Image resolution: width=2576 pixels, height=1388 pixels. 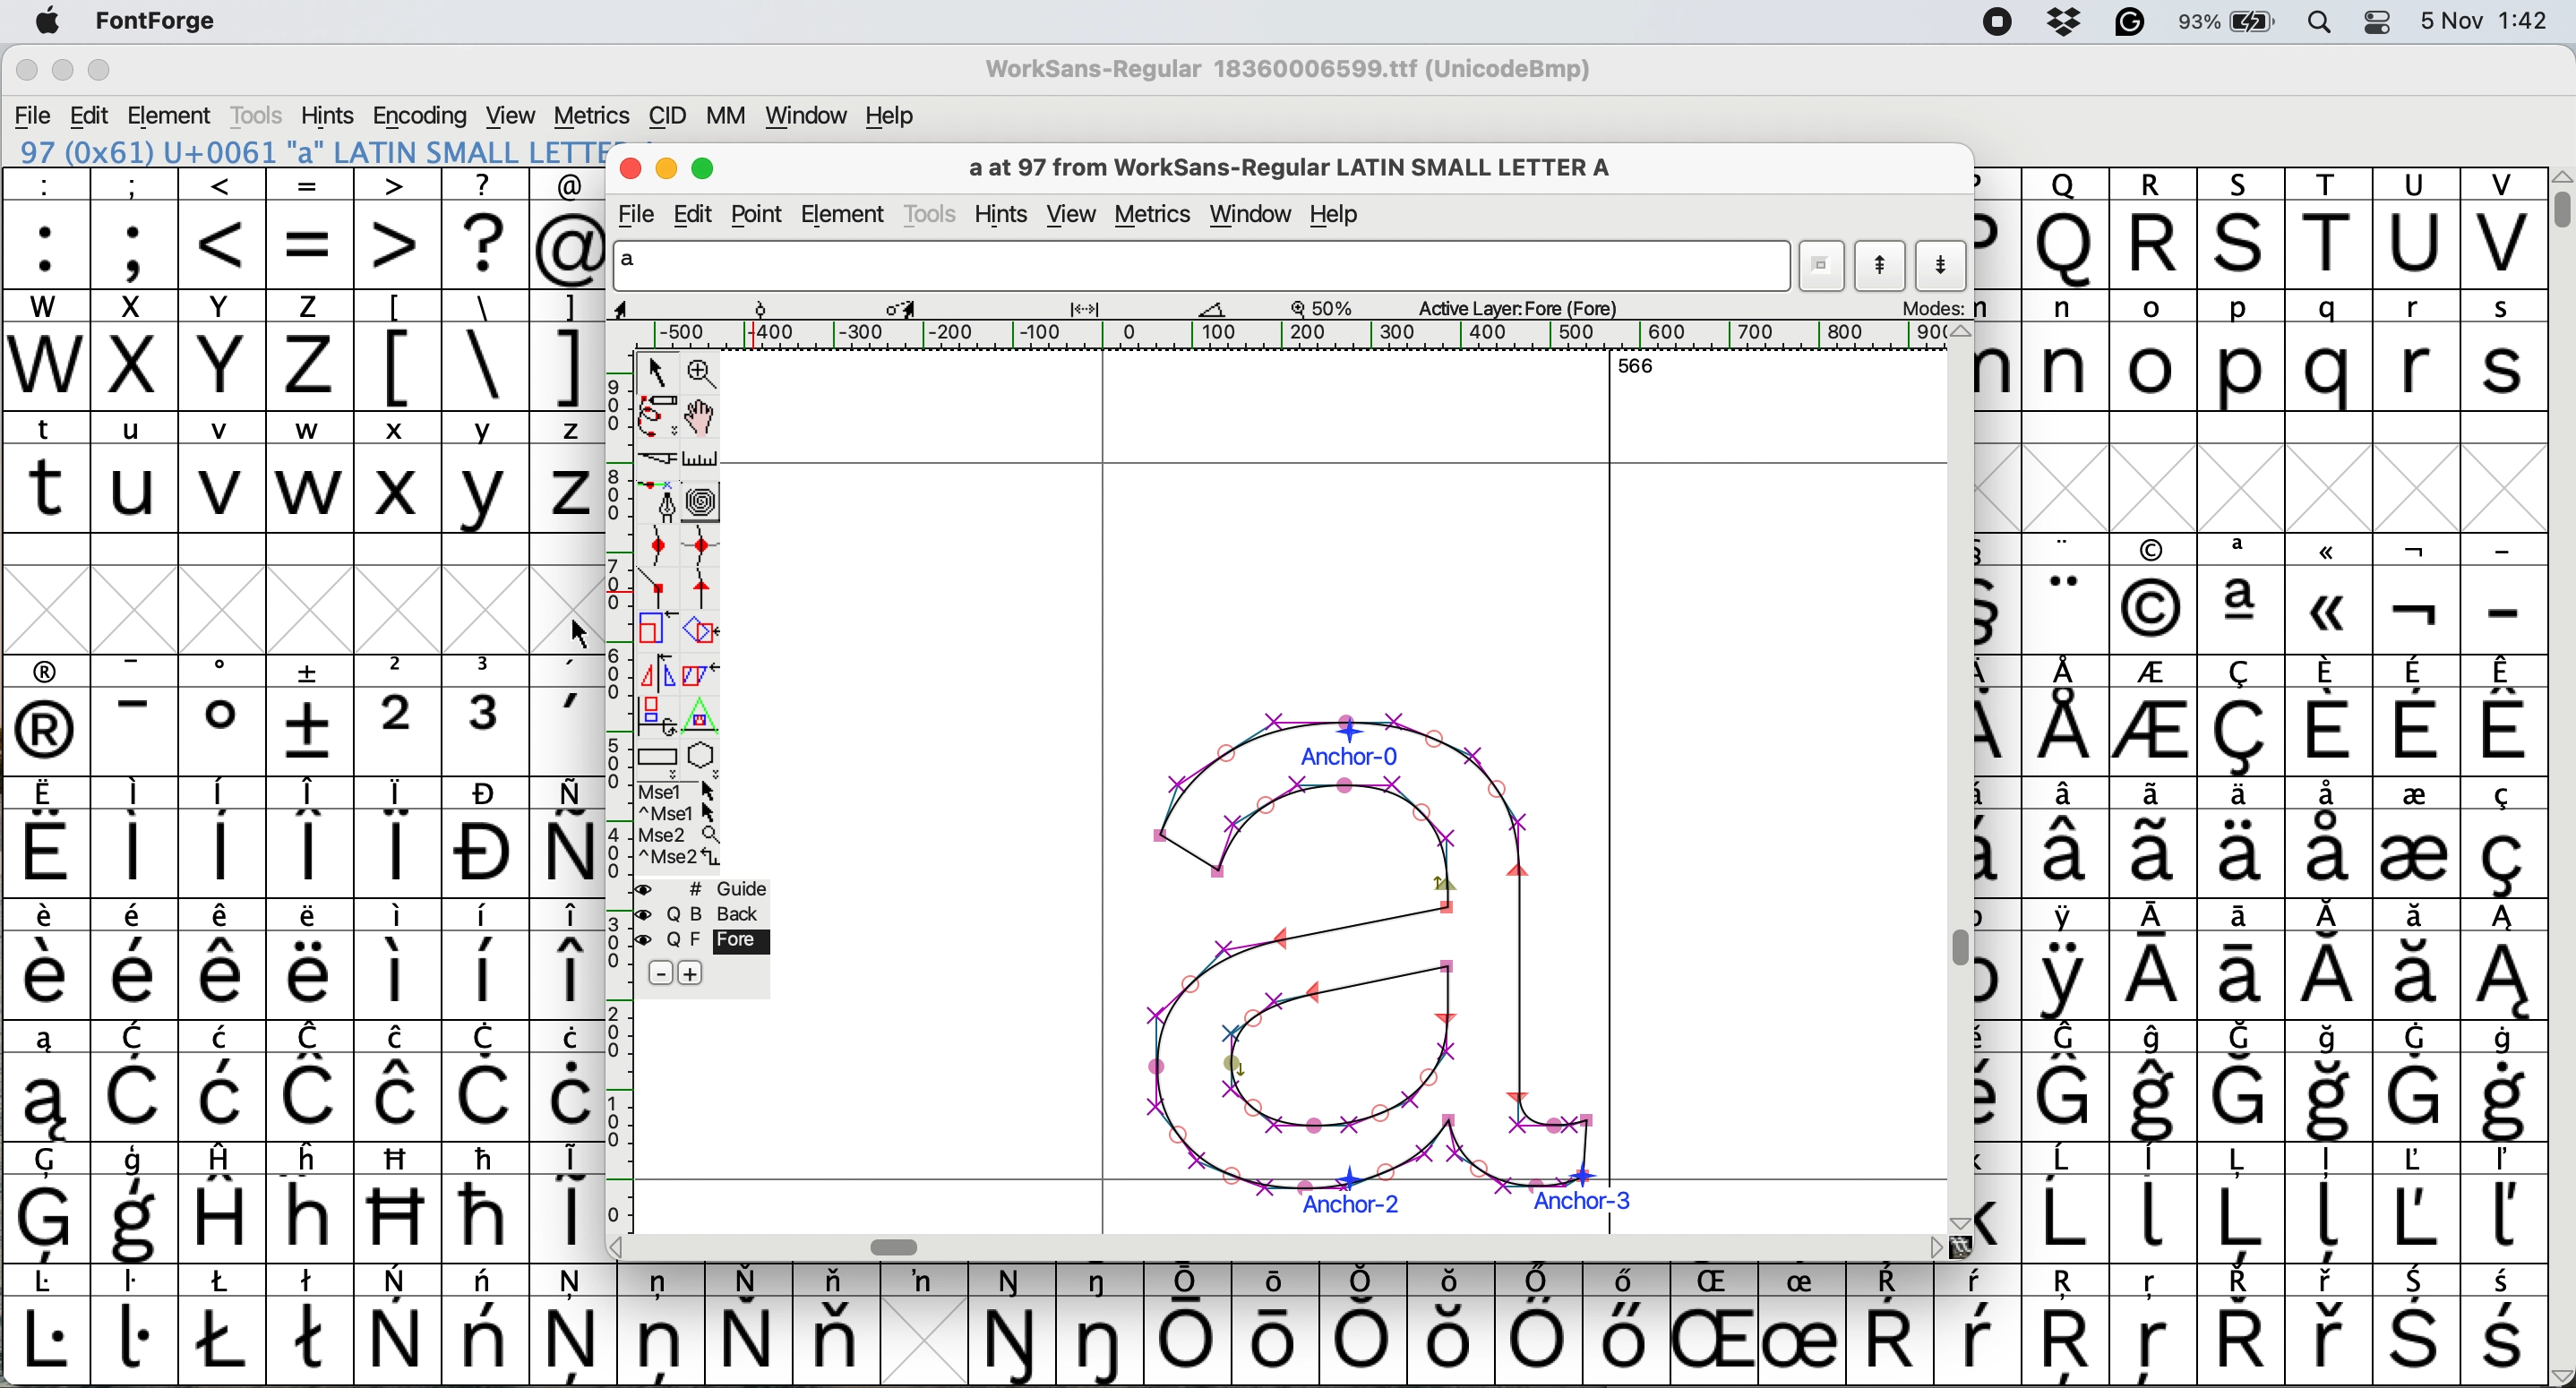 I want to click on view, so click(x=1071, y=215).